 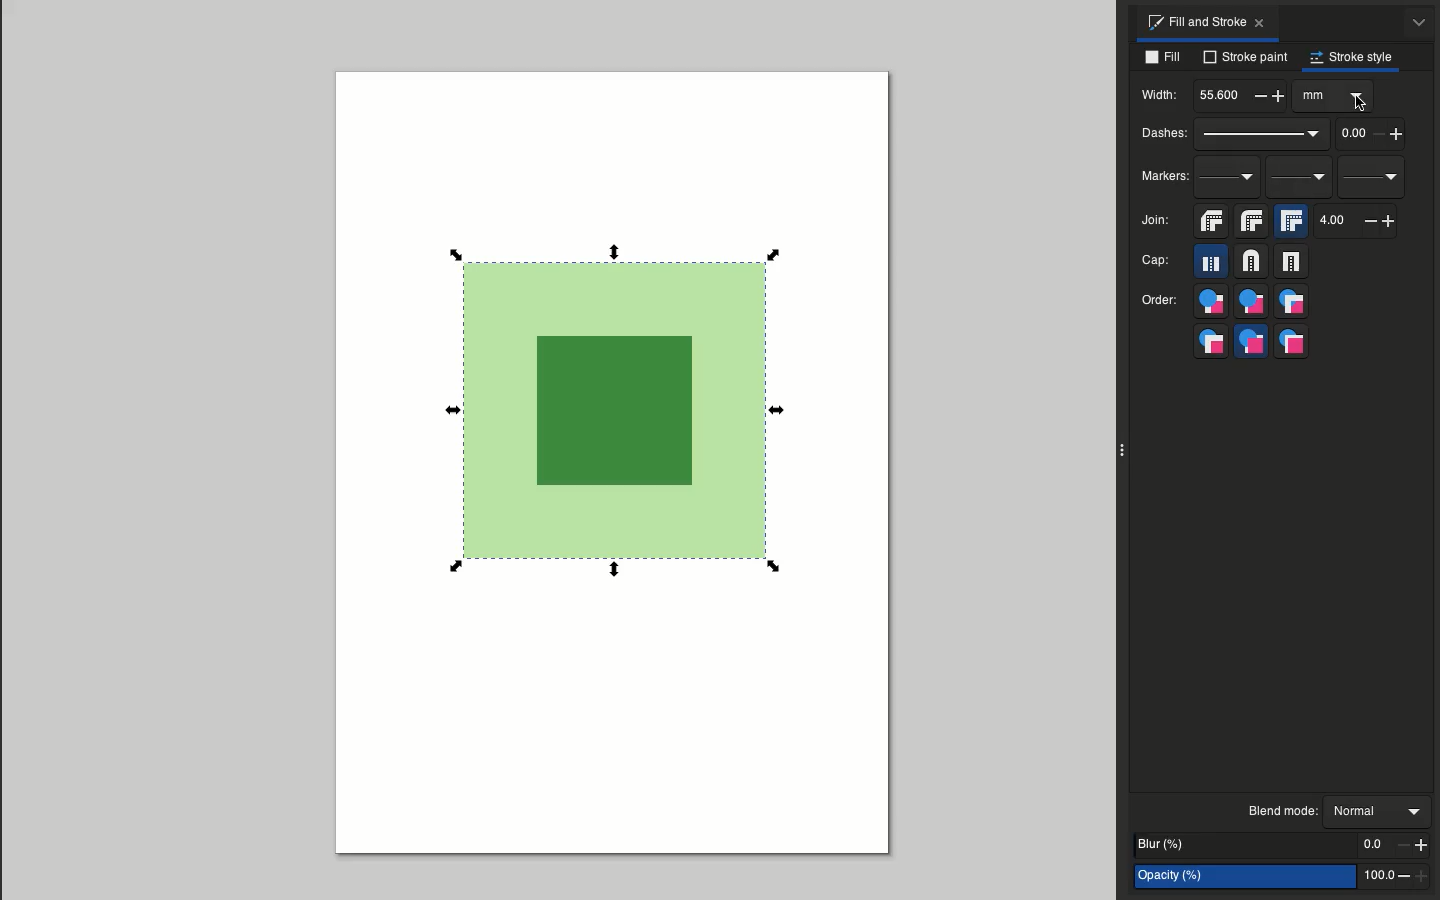 I want to click on Normal, so click(x=1376, y=811).